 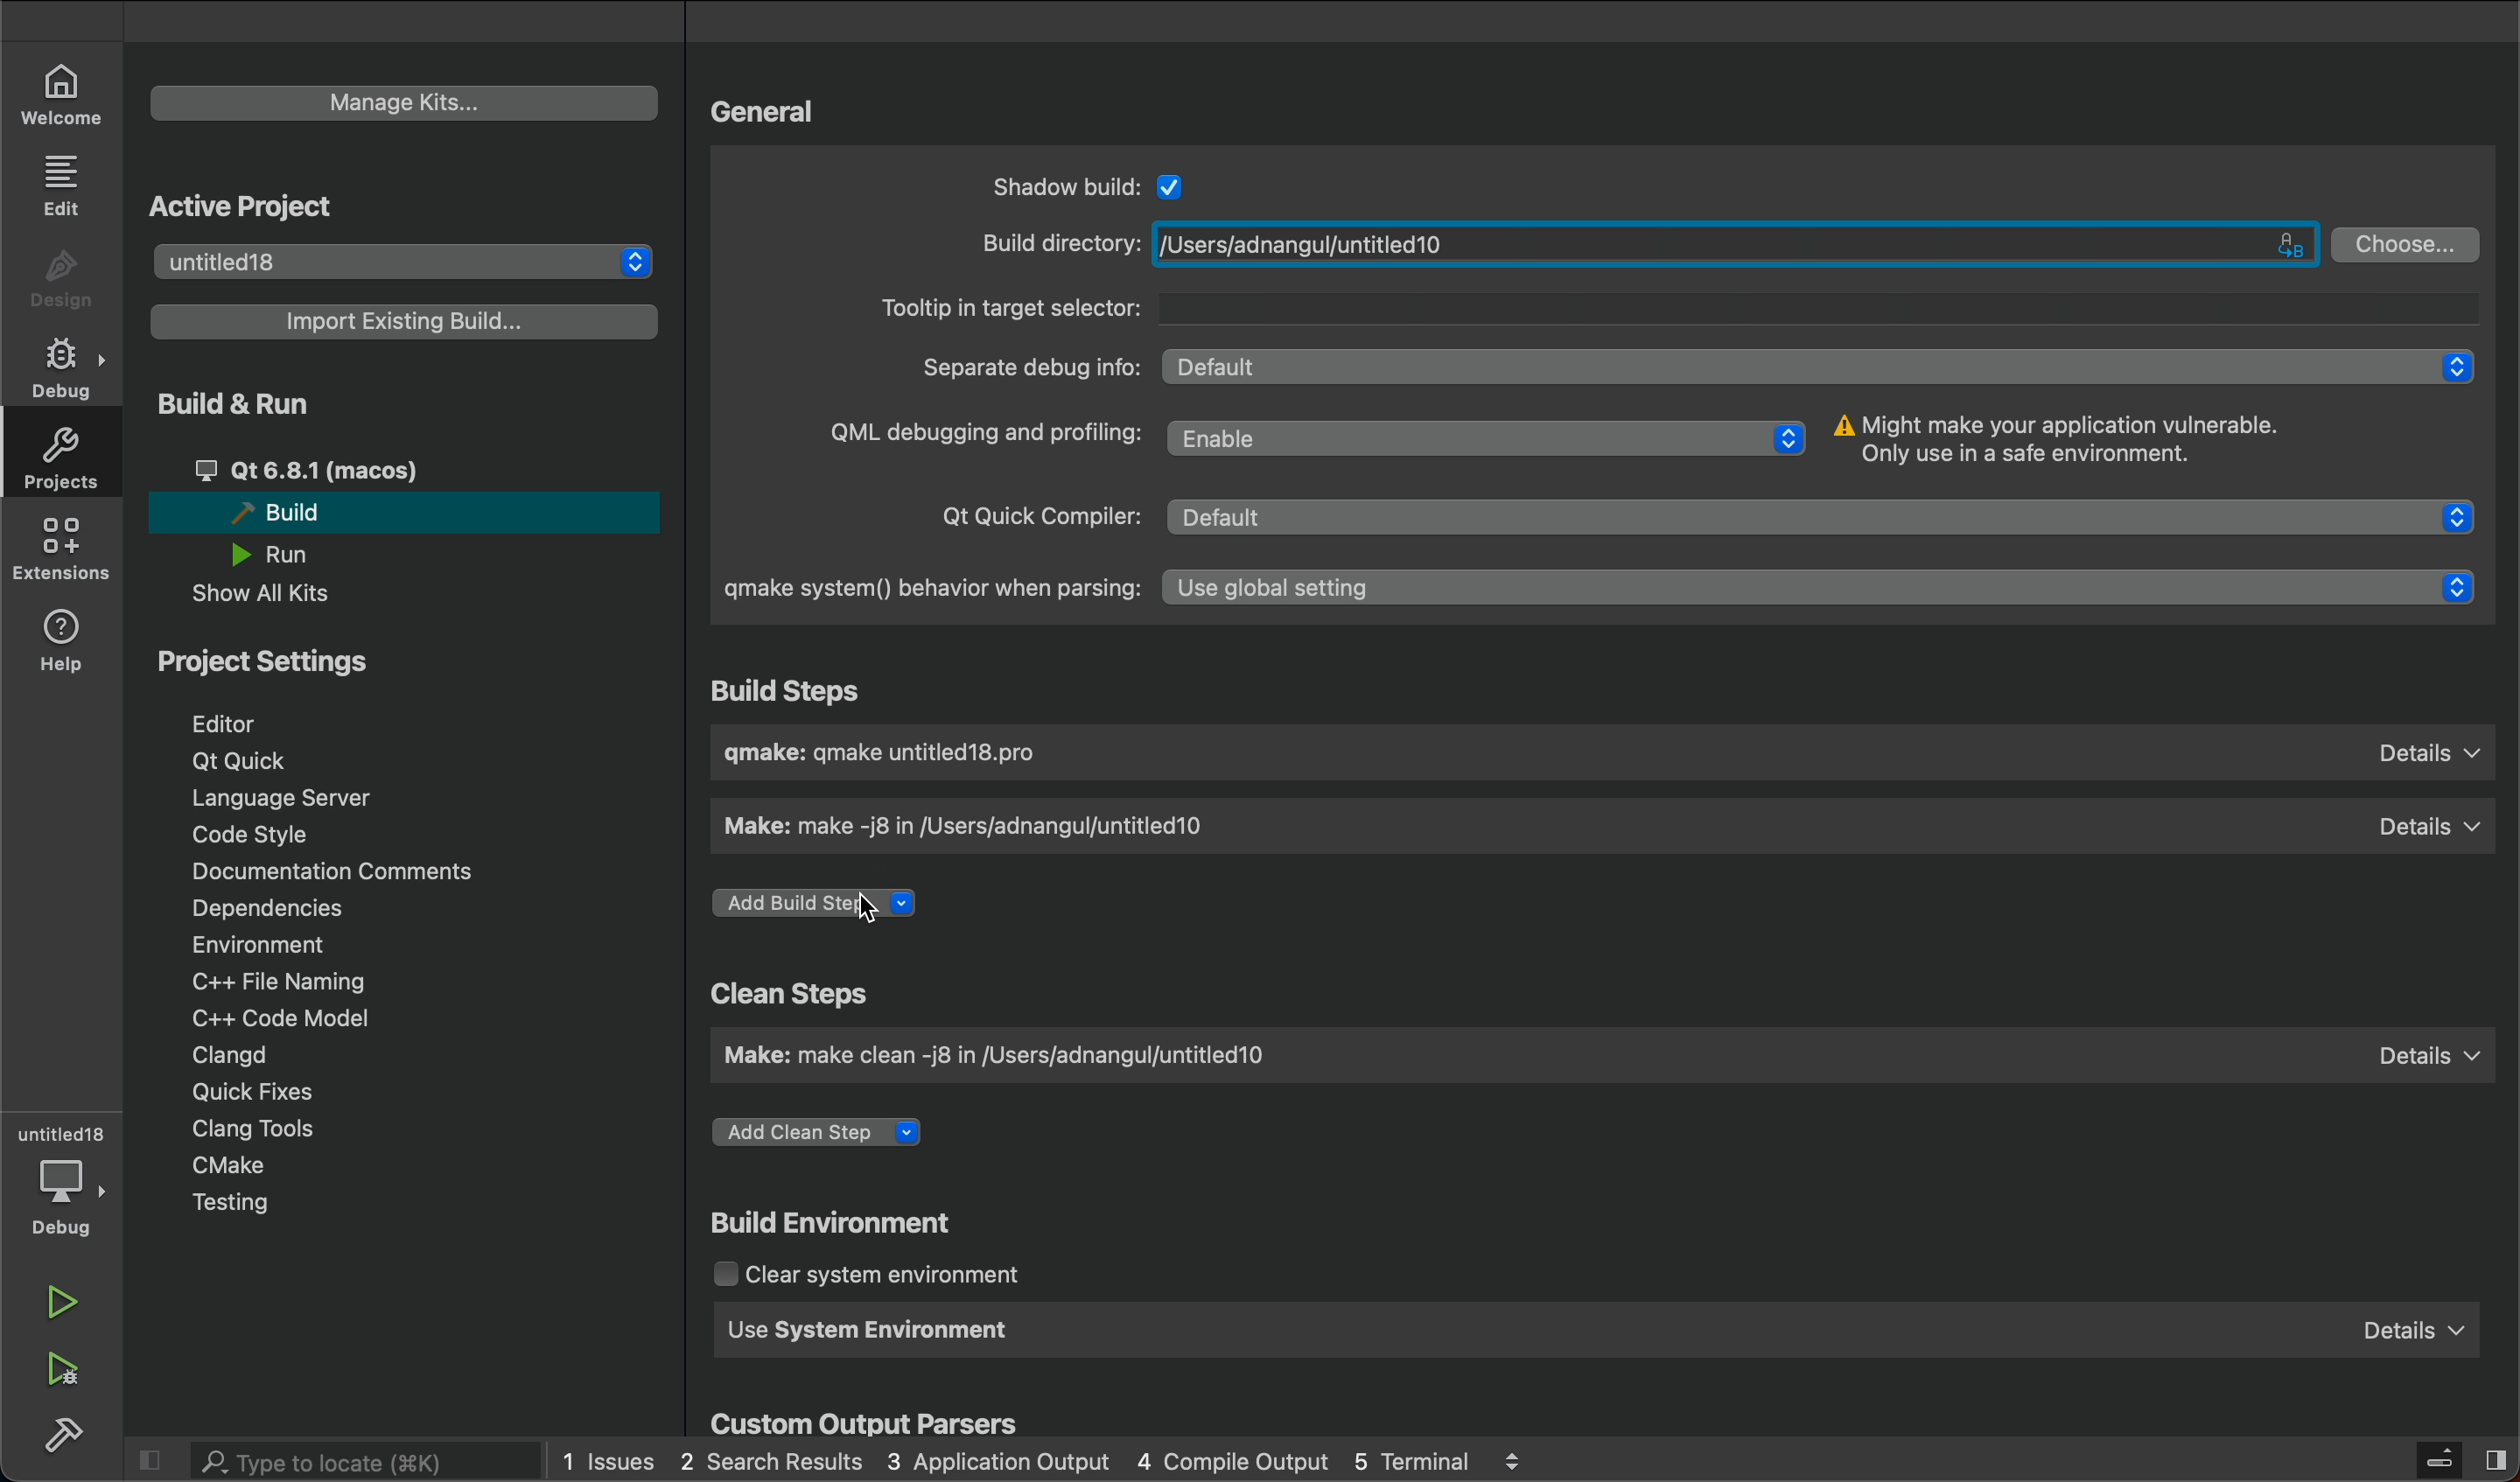 What do you see at coordinates (277, 797) in the screenshot?
I see `Language Server` at bounding box center [277, 797].